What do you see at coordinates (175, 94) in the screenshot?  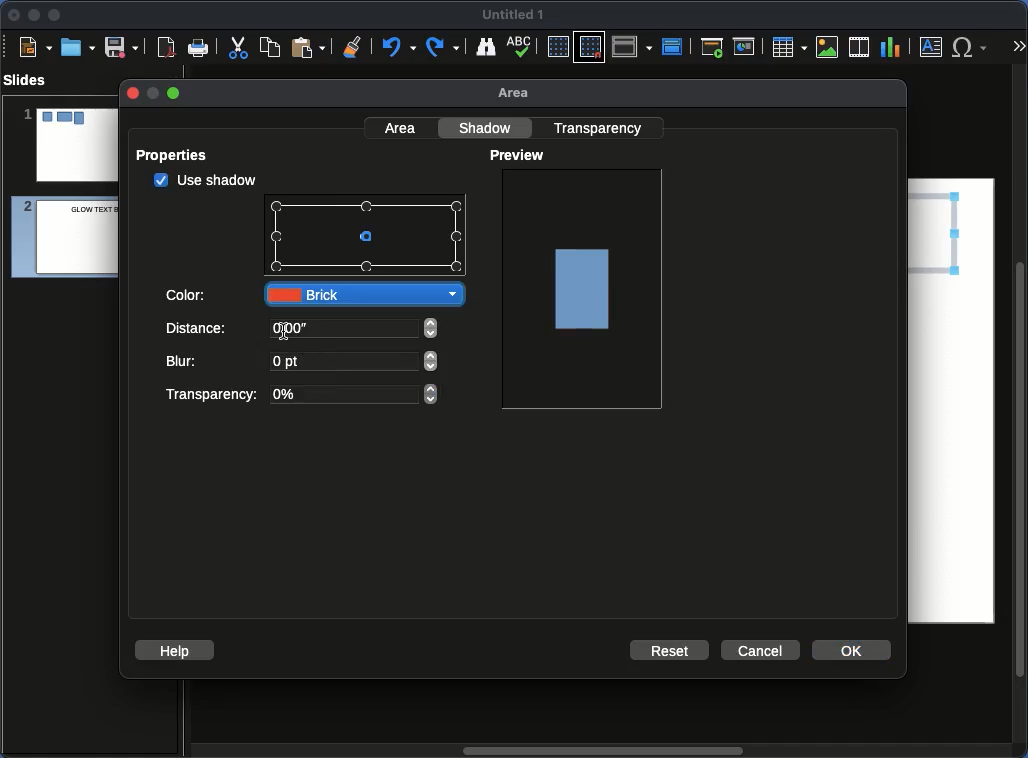 I see `maximize` at bounding box center [175, 94].